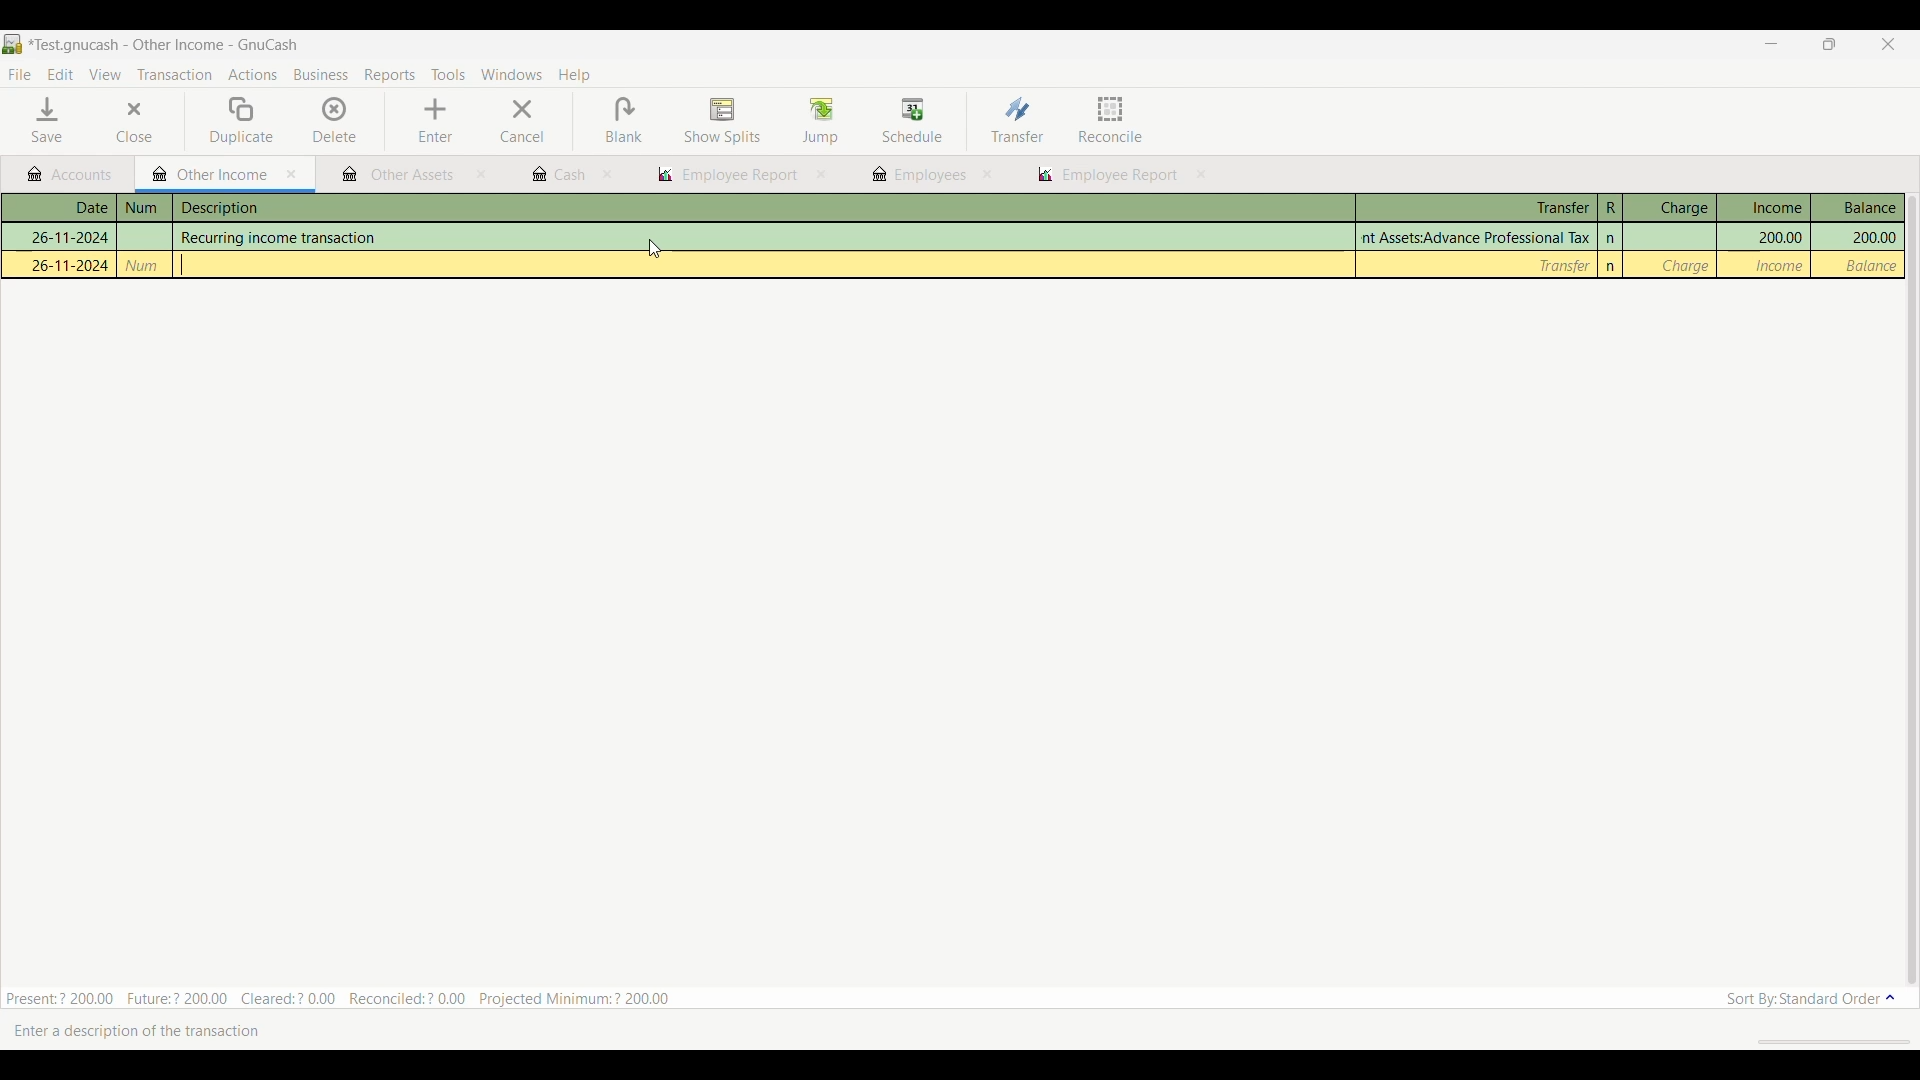  What do you see at coordinates (174, 75) in the screenshot?
I see `Transaction menu` at bounding box center [174, 75].